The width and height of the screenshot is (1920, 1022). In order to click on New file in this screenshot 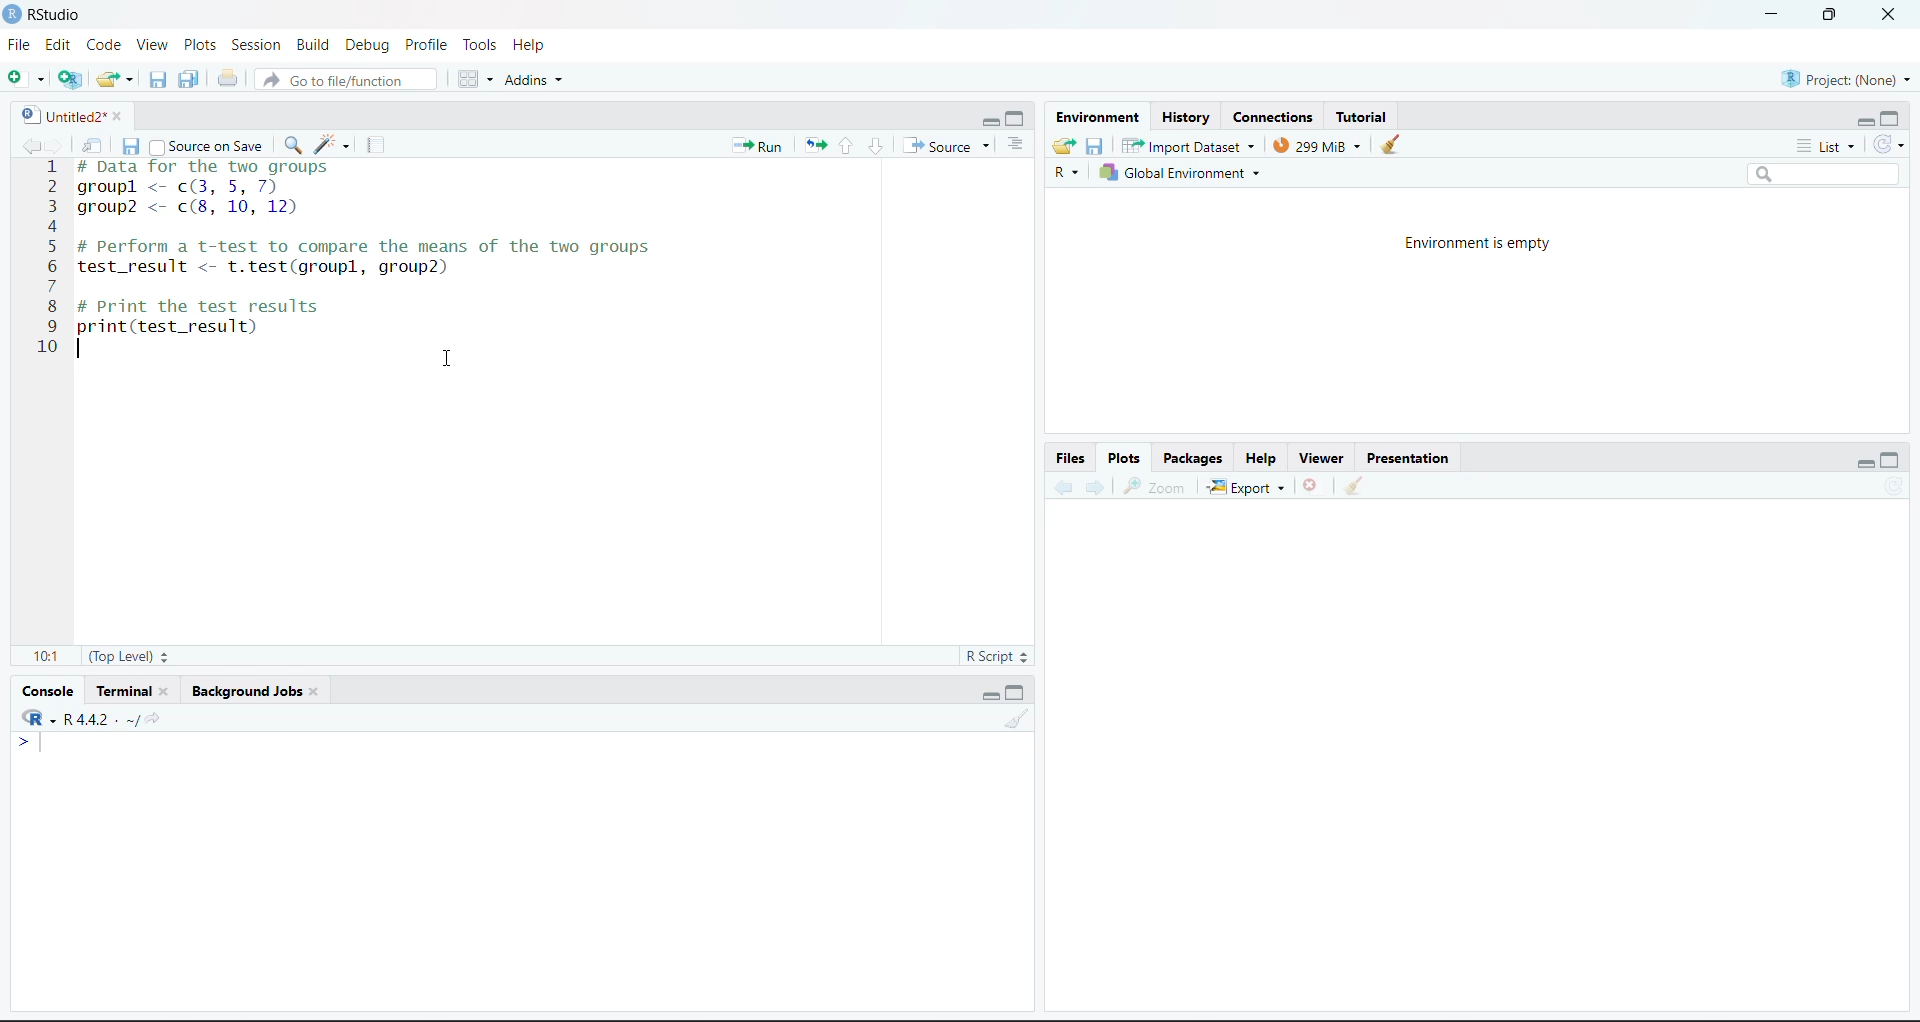, I will do `click(26, 80)`.